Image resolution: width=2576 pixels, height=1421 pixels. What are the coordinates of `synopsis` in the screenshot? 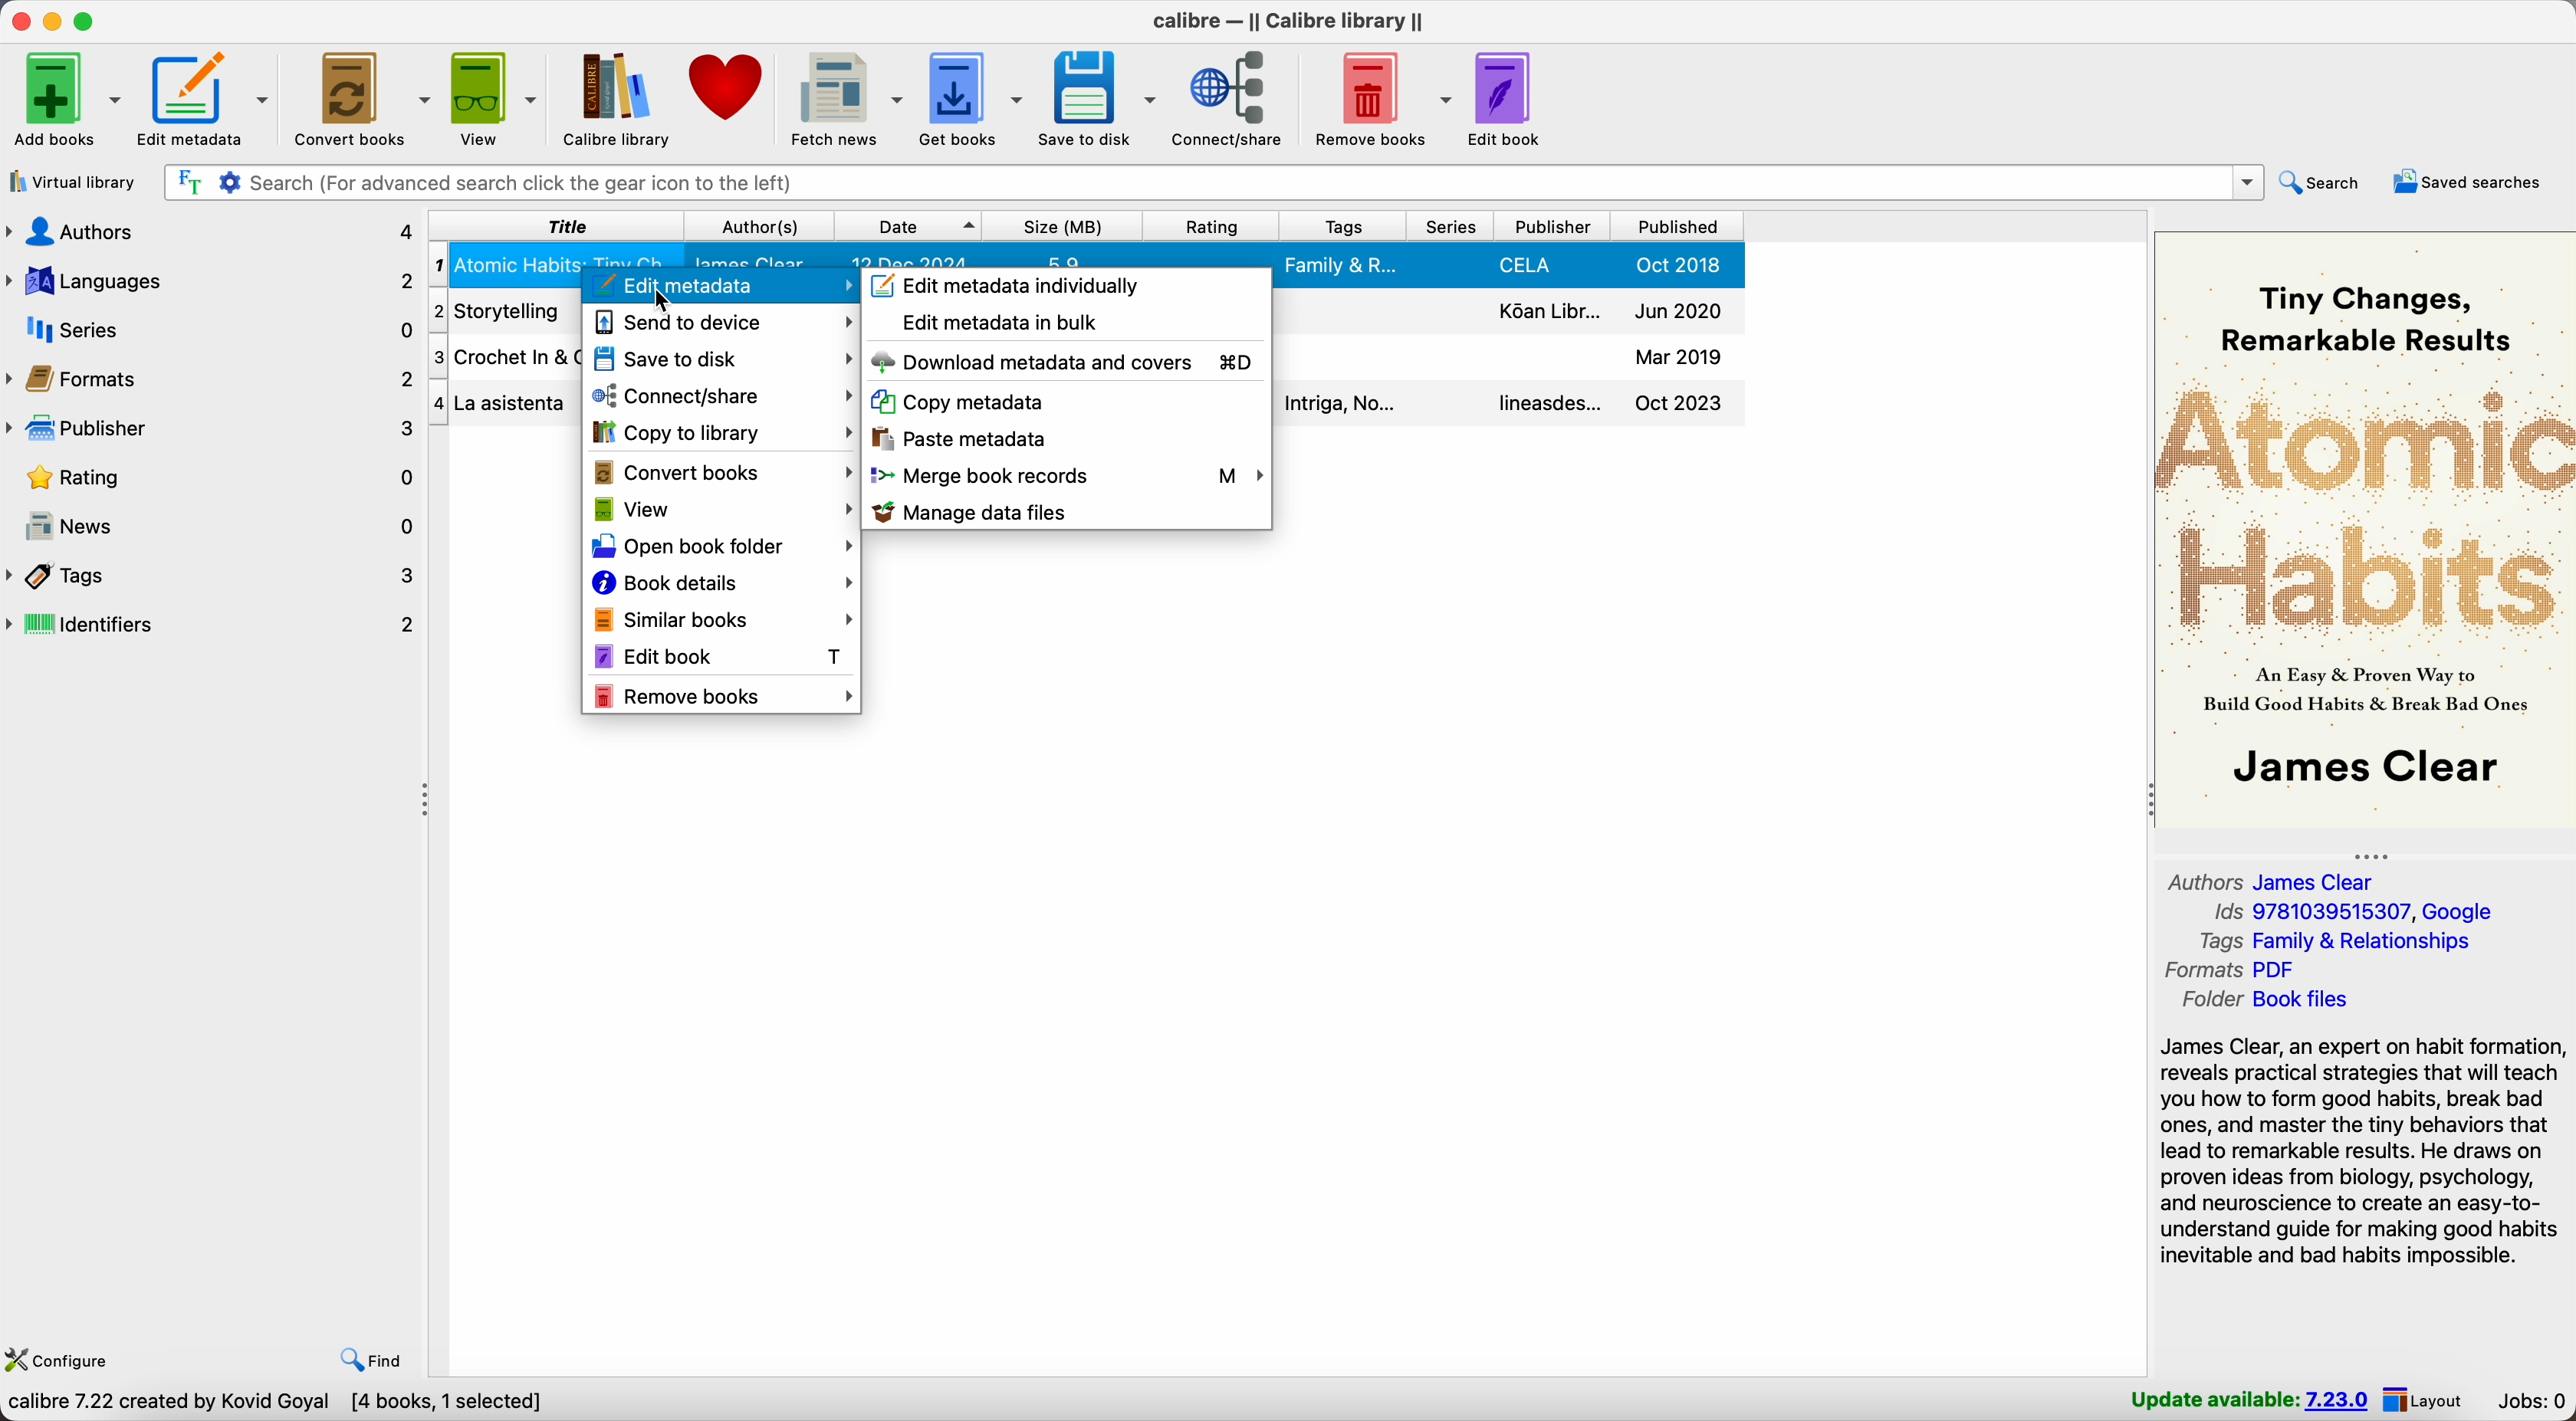 It's located at (2363, 1152).